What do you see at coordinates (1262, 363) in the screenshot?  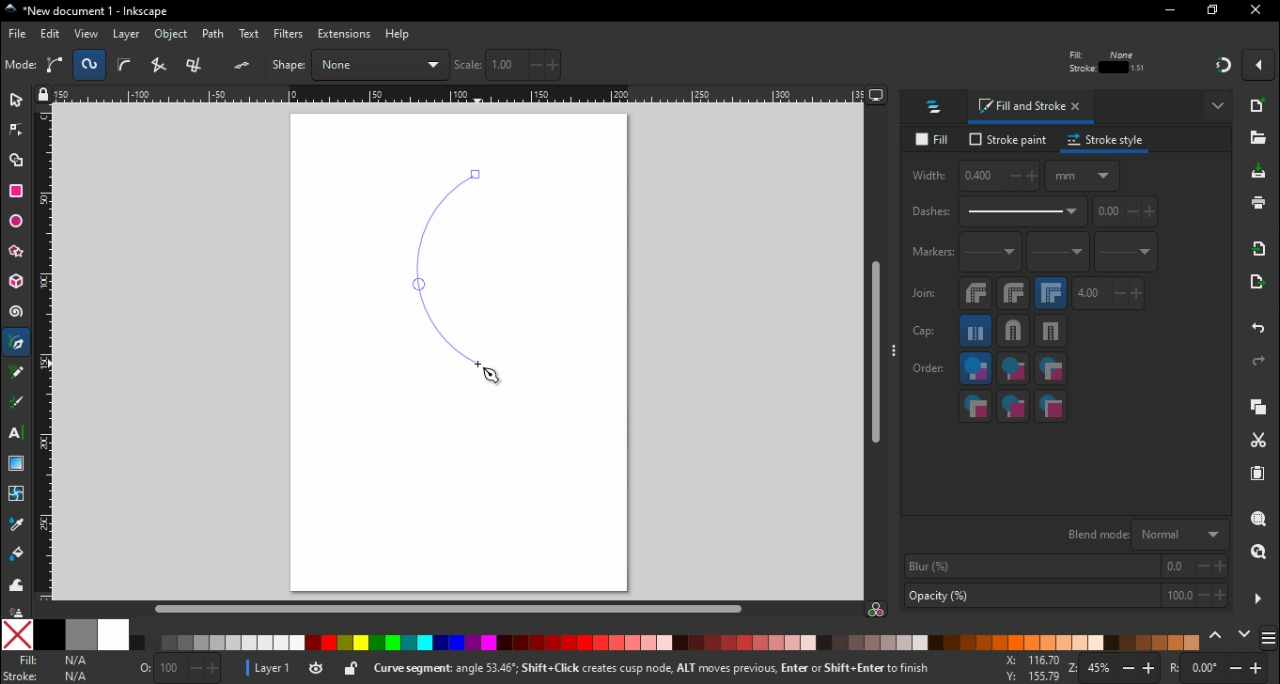 I see `redo` at bounding box center [1262, 363].